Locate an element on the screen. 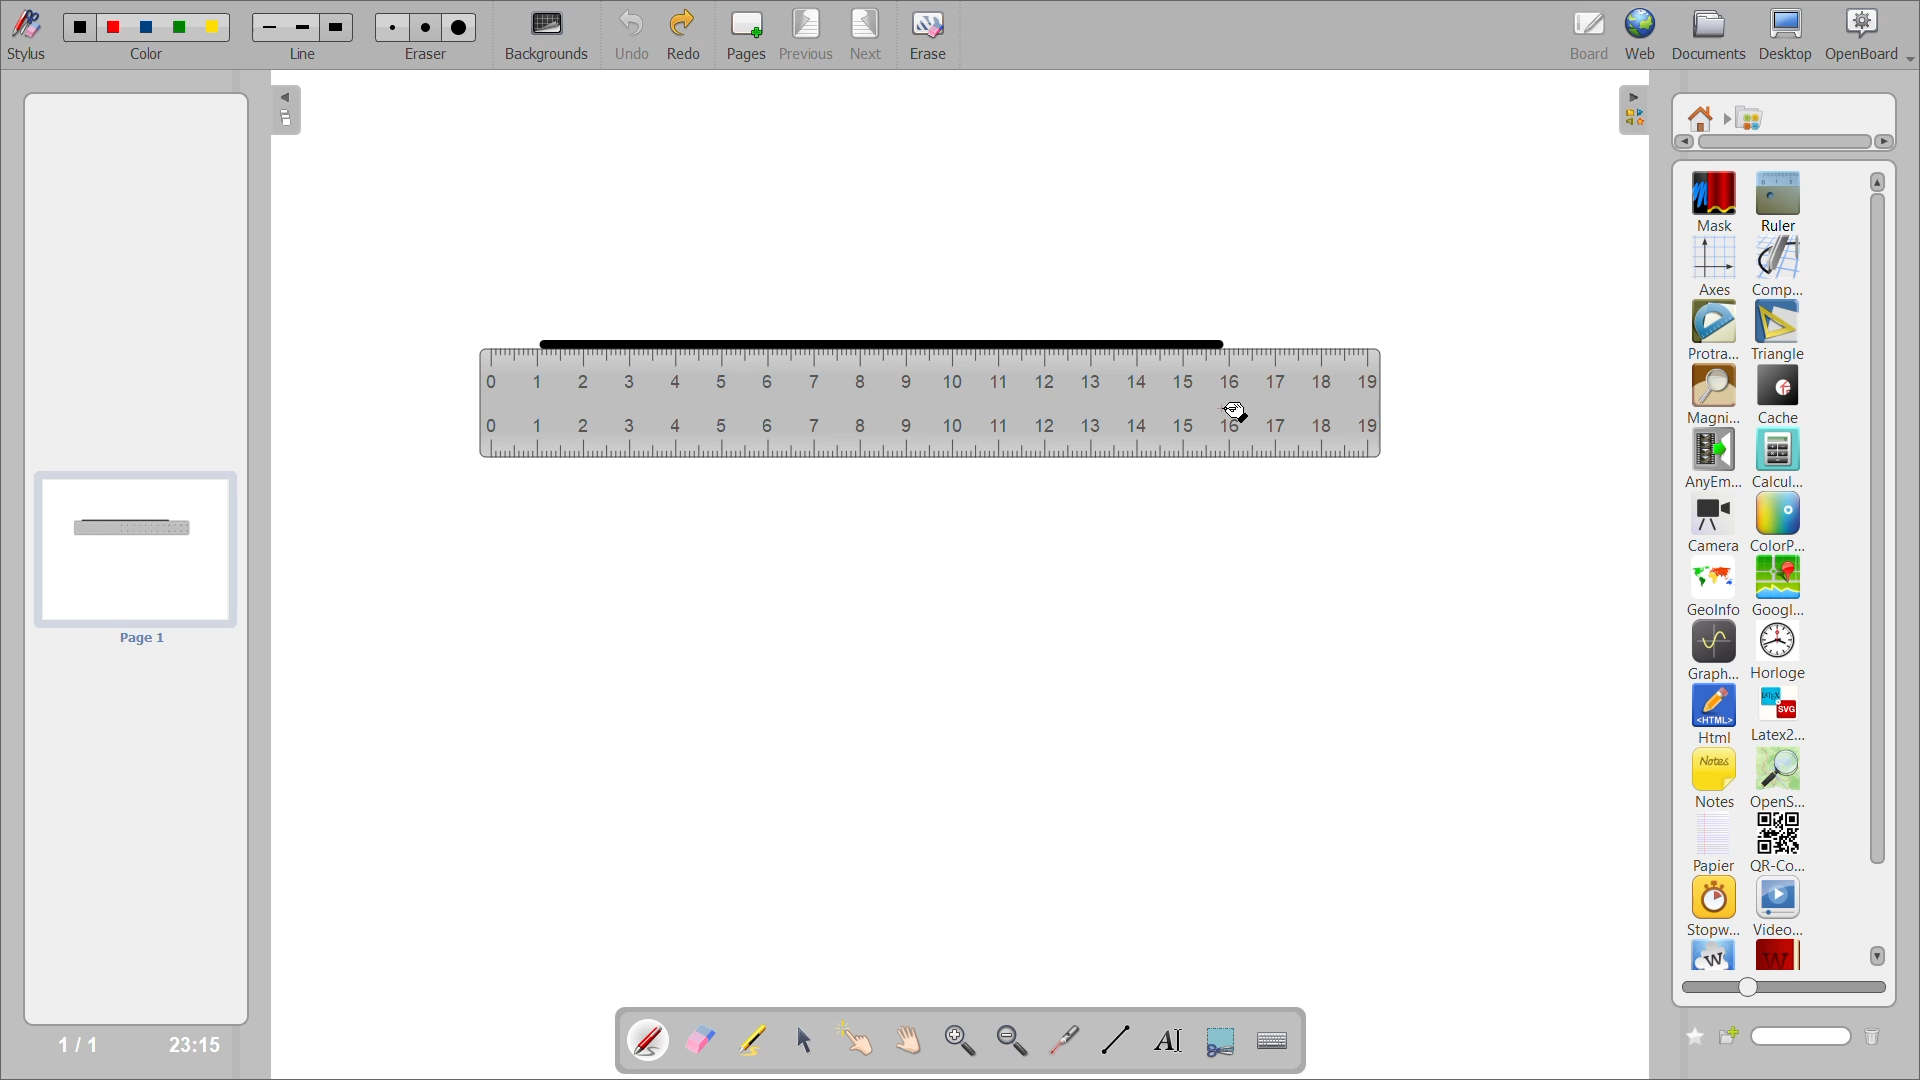 The height and width of the screenshot is (1080, 1920). ruler is located at coordinates (930, 407).